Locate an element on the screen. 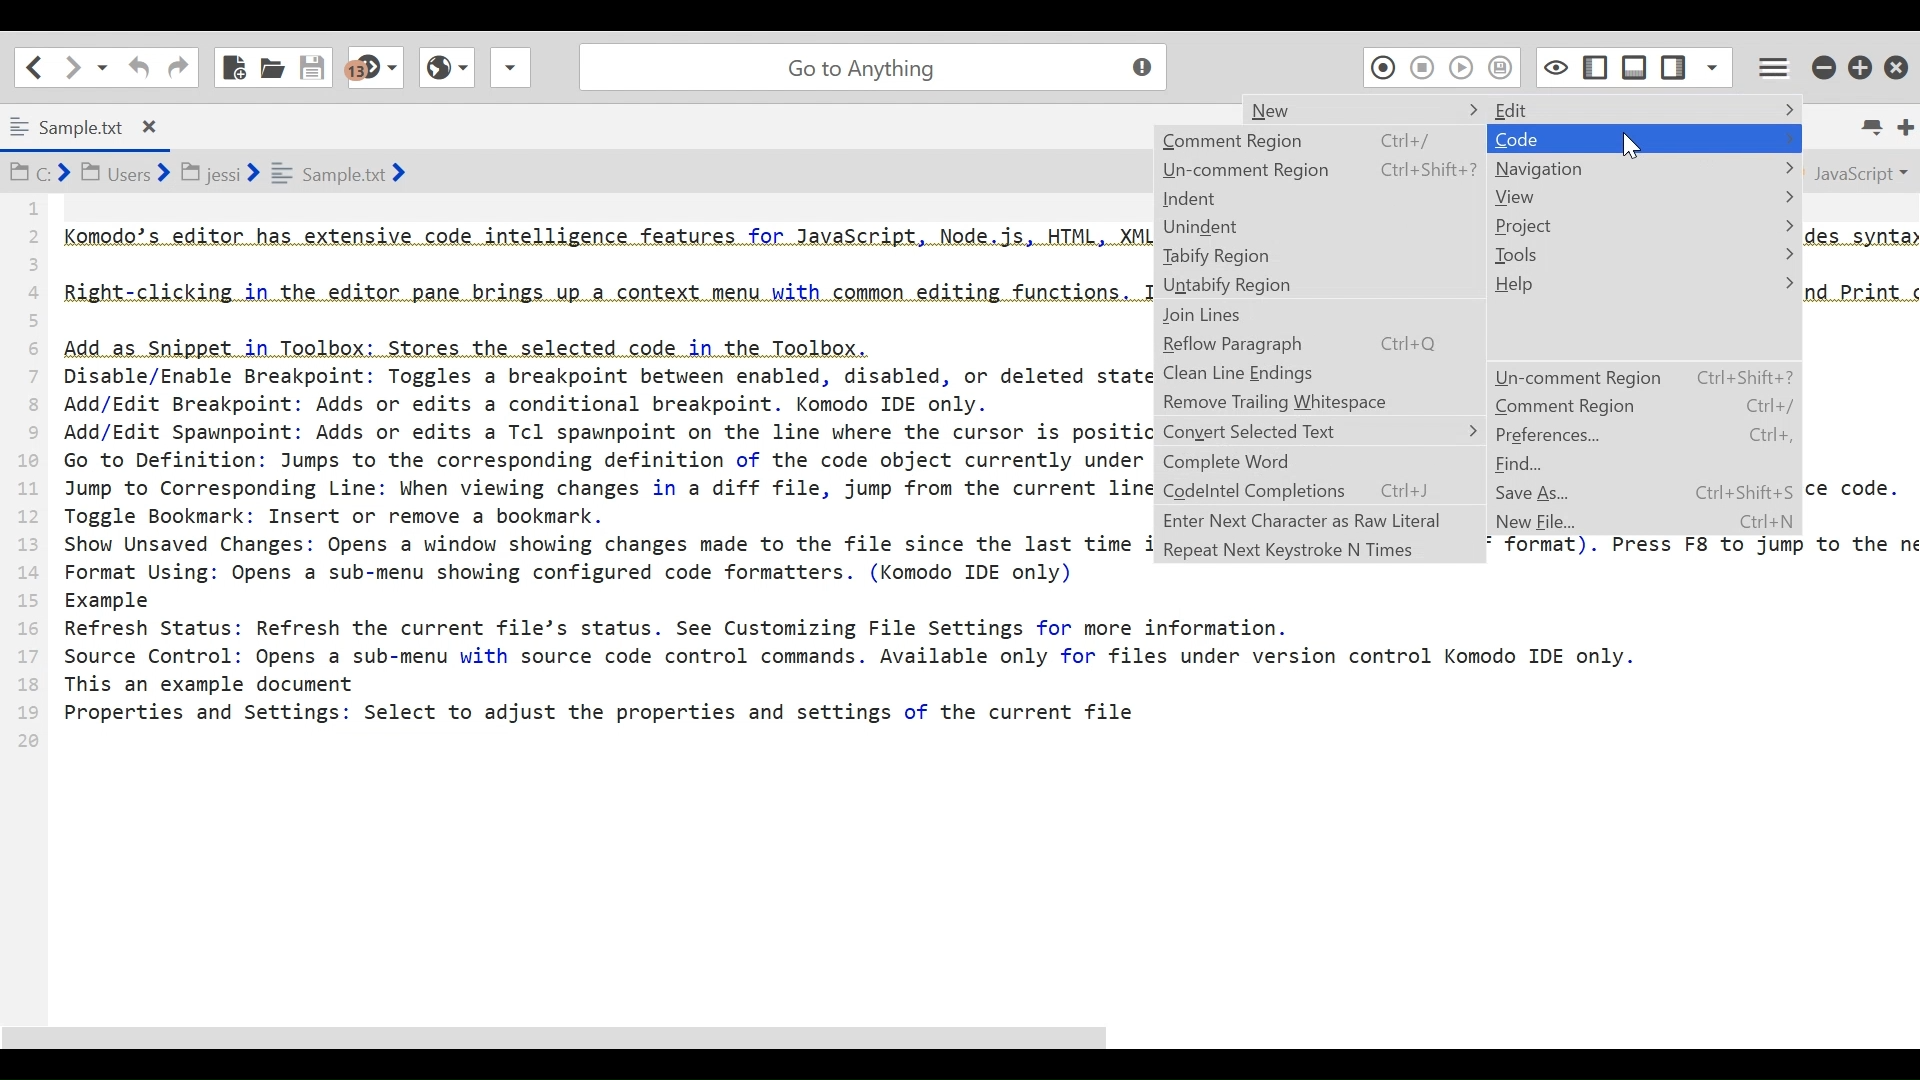  Show/Hide Right Side Panel is located at coordinates (1594, 65).